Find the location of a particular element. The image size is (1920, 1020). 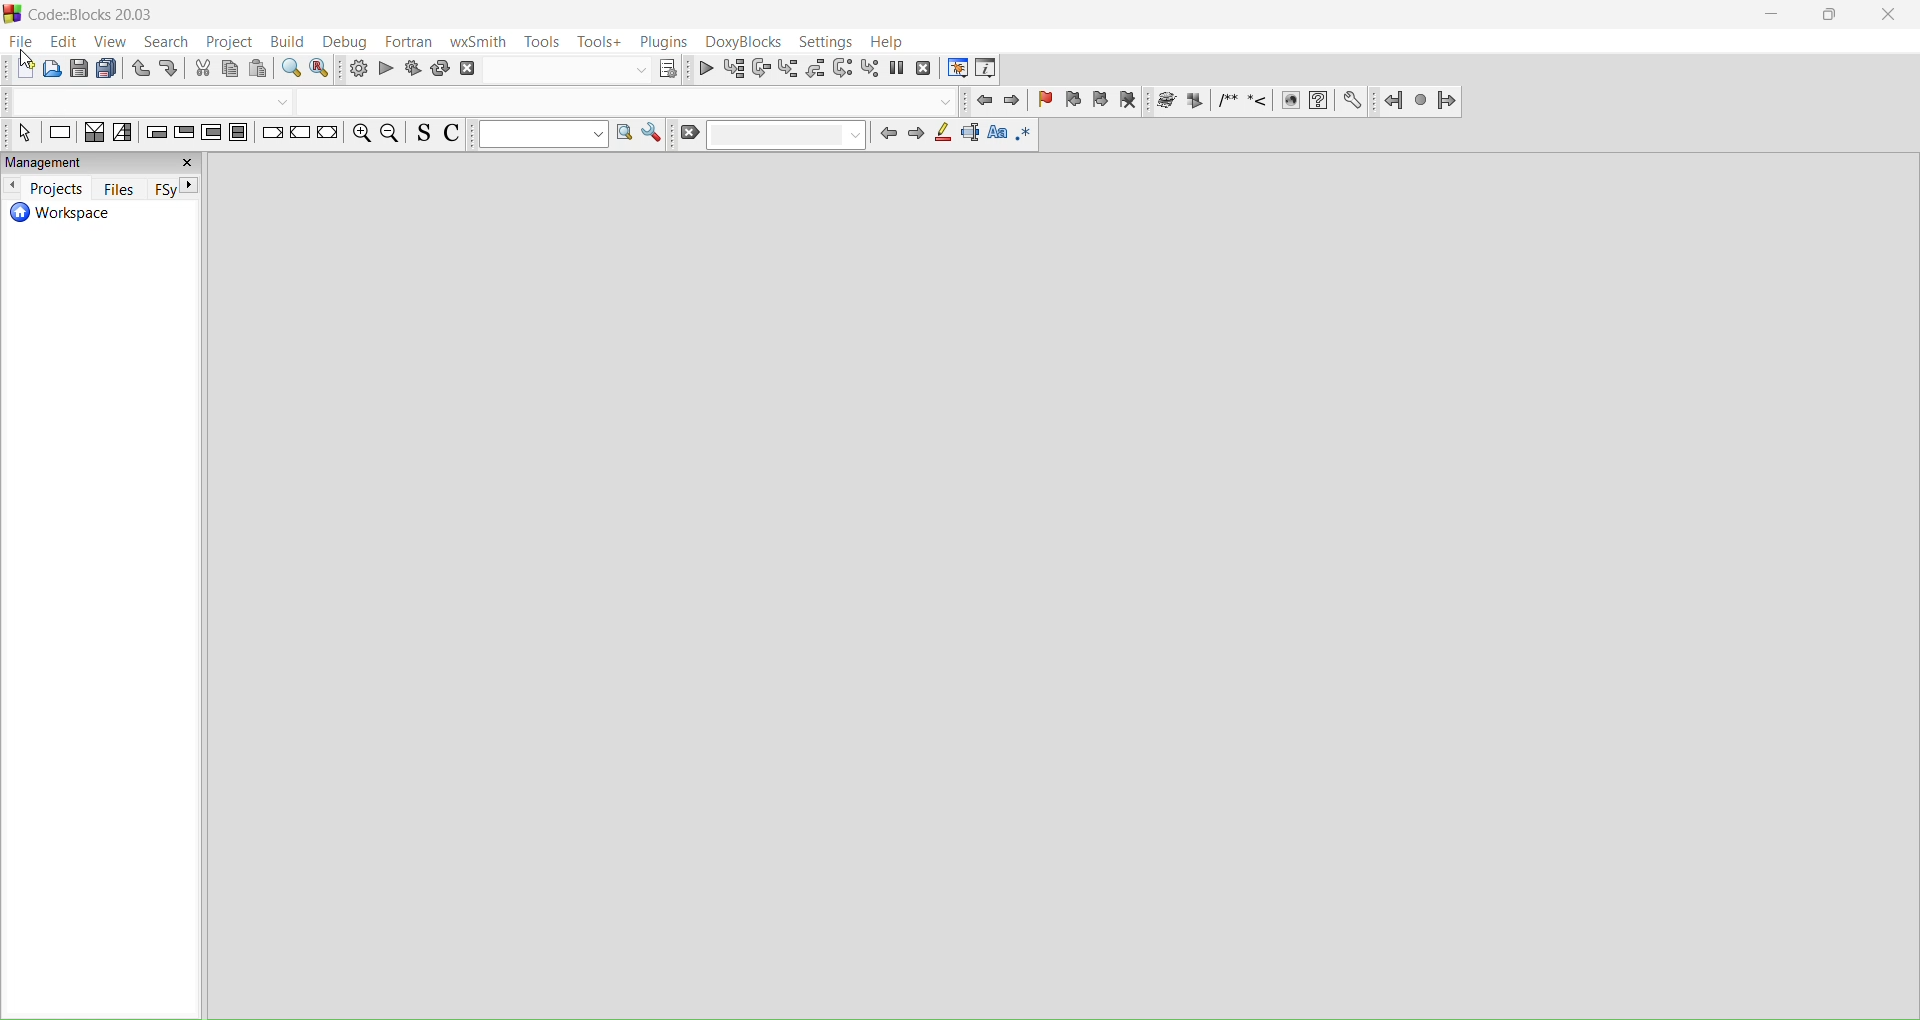

jump forward is located at coordinates (1015, 102).